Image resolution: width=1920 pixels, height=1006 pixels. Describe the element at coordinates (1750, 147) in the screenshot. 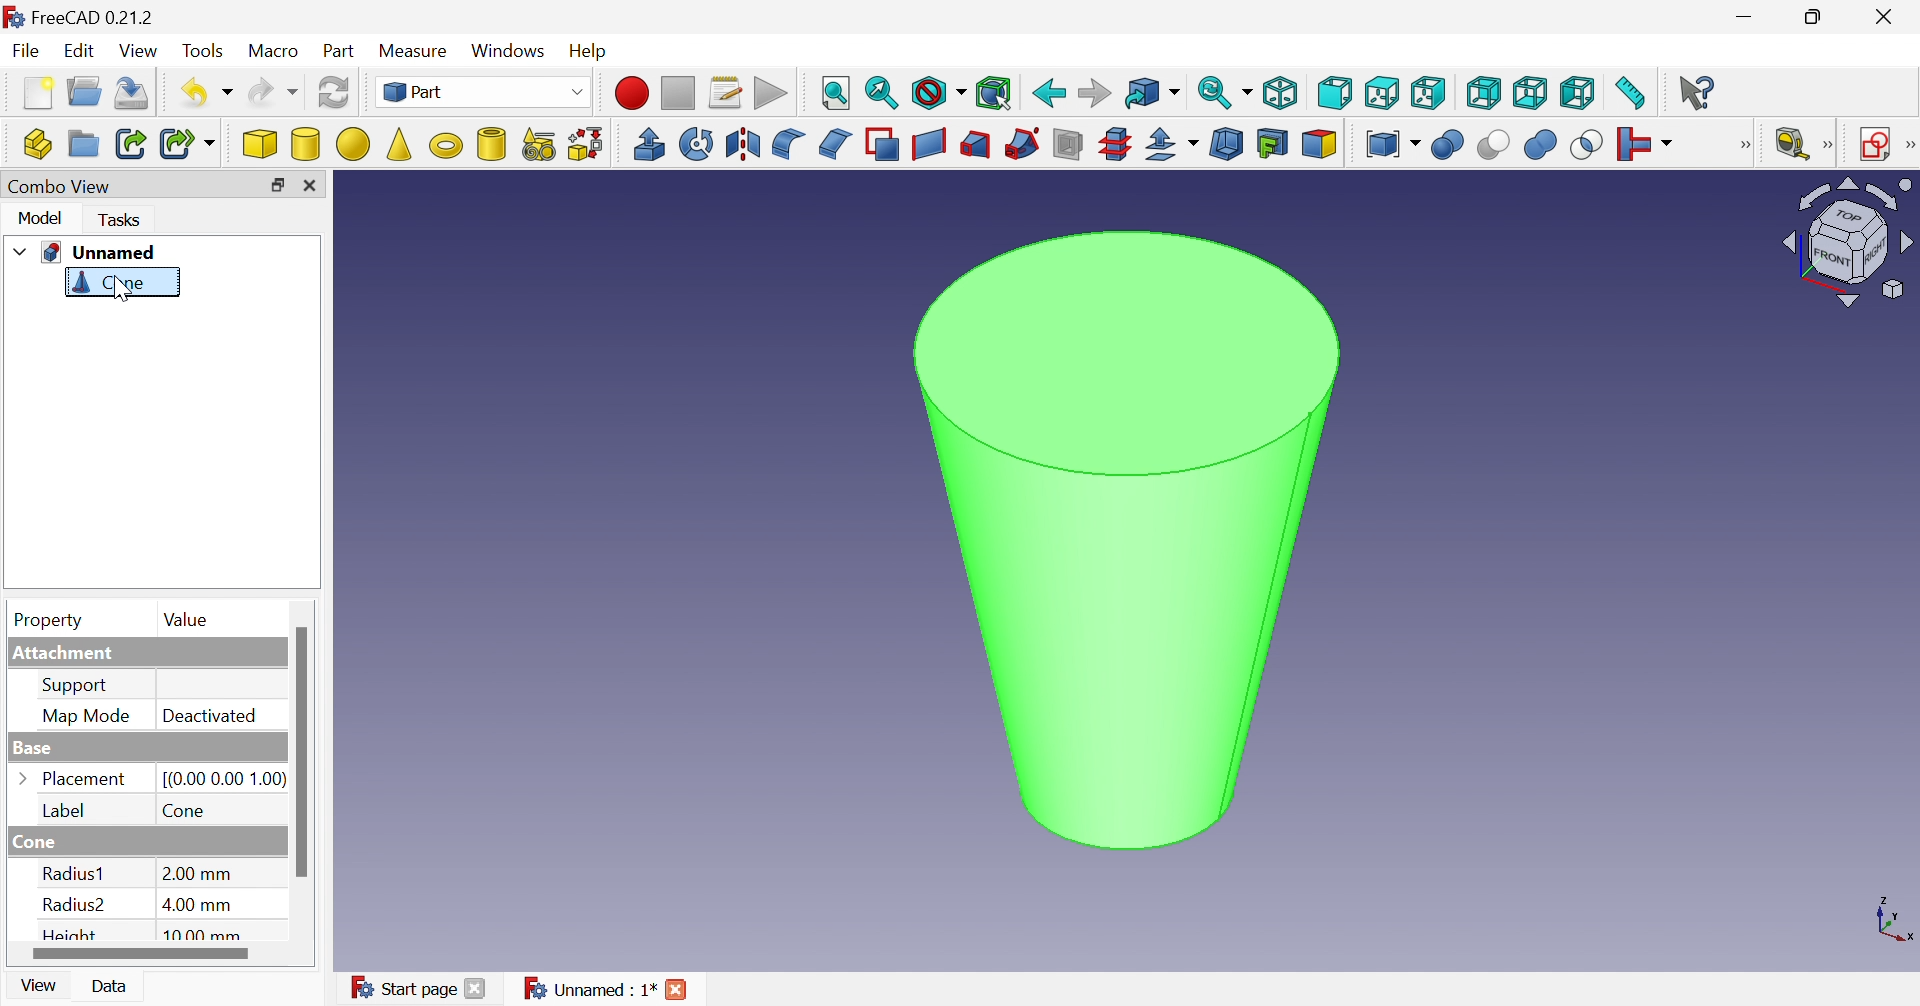

I see `[Boolean]` at that location.